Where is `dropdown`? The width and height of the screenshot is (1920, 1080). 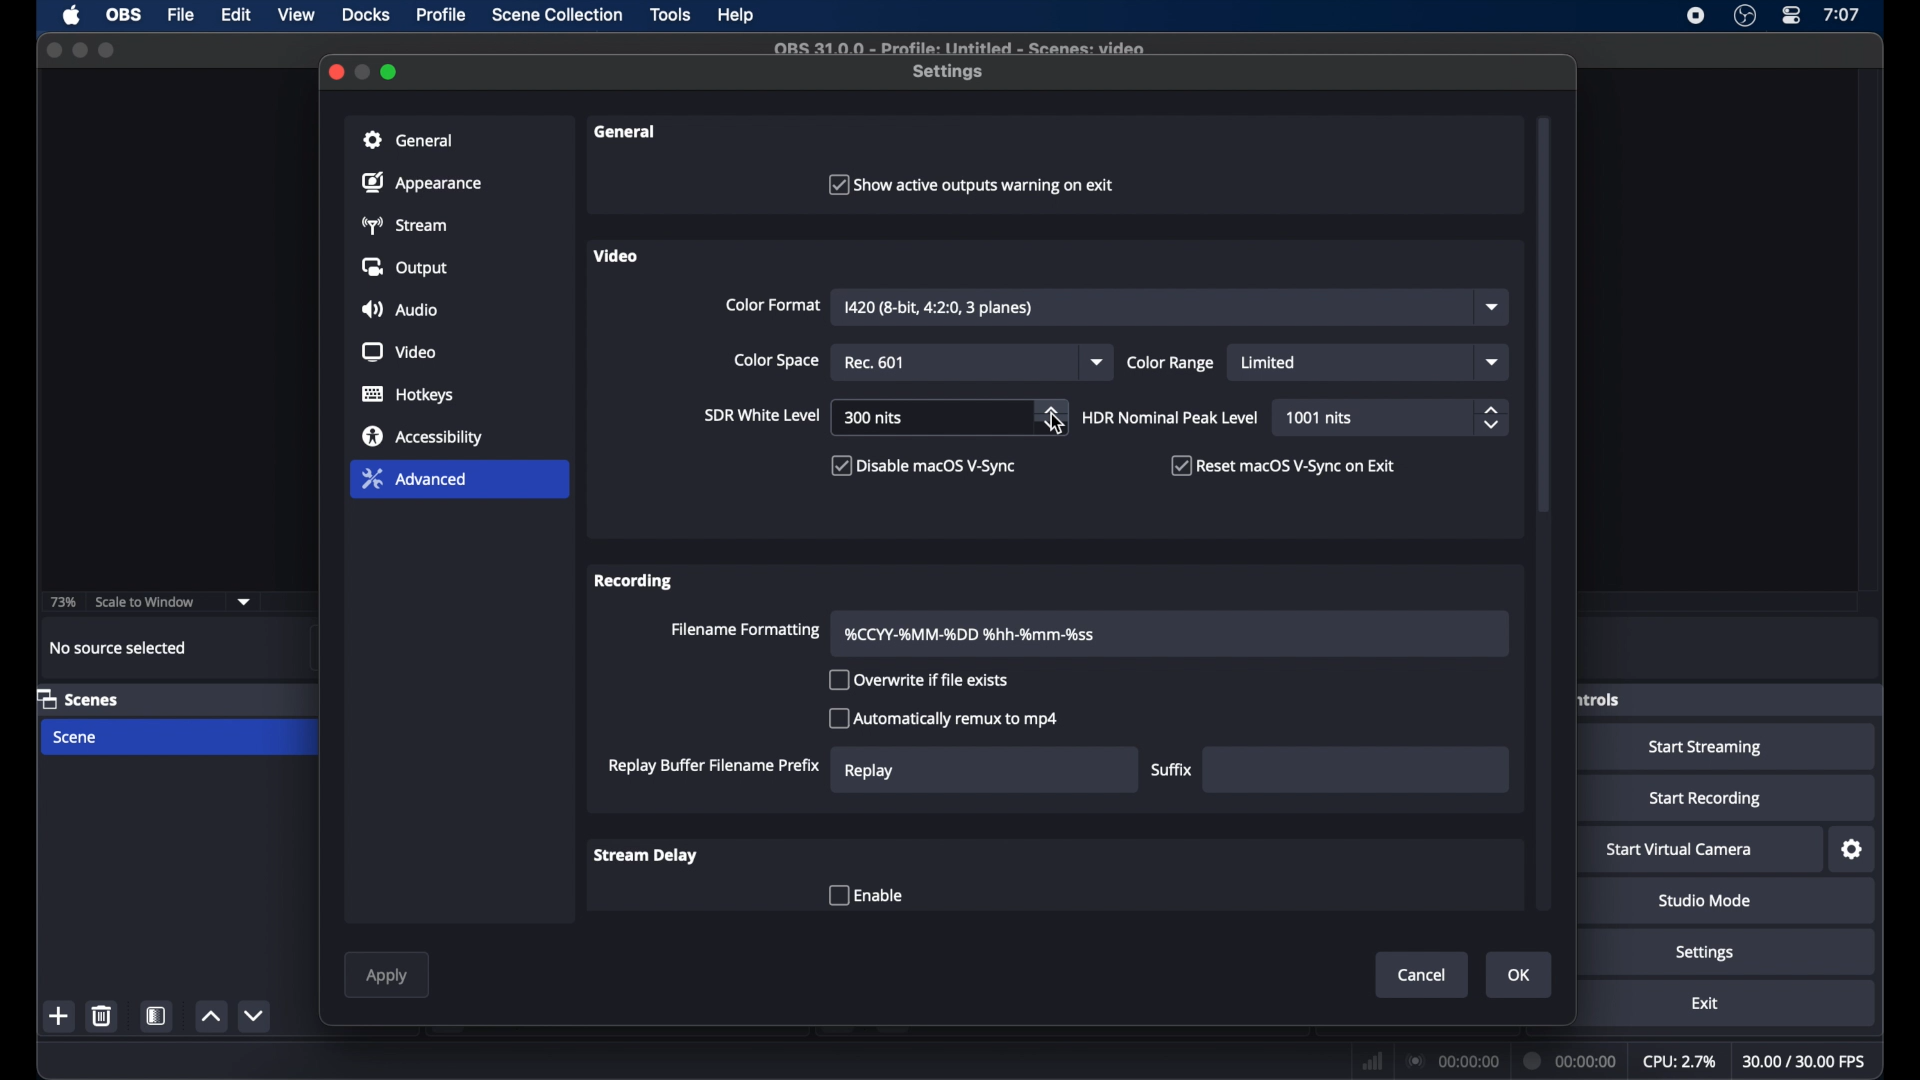
dropdown is located at coordinates (1493, 362).